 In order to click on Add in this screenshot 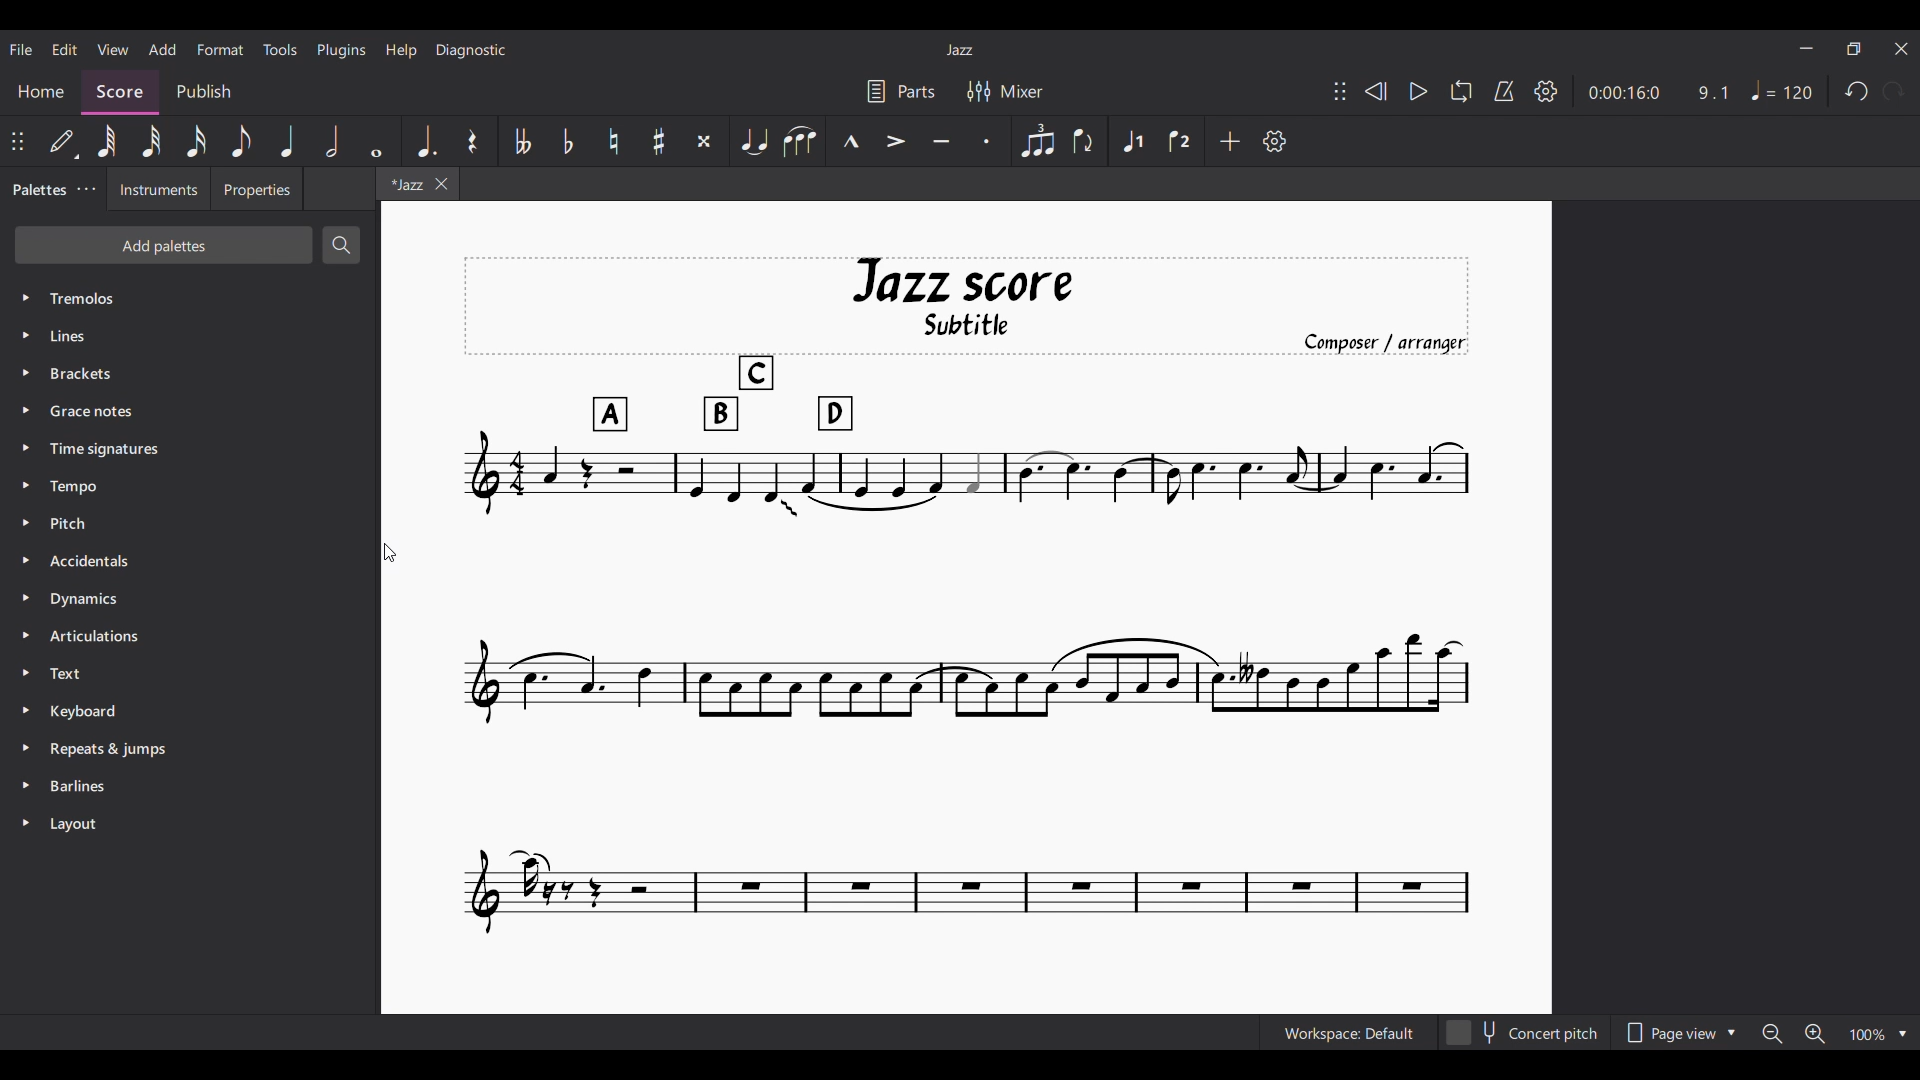, I will do `click(1231, 141)`.